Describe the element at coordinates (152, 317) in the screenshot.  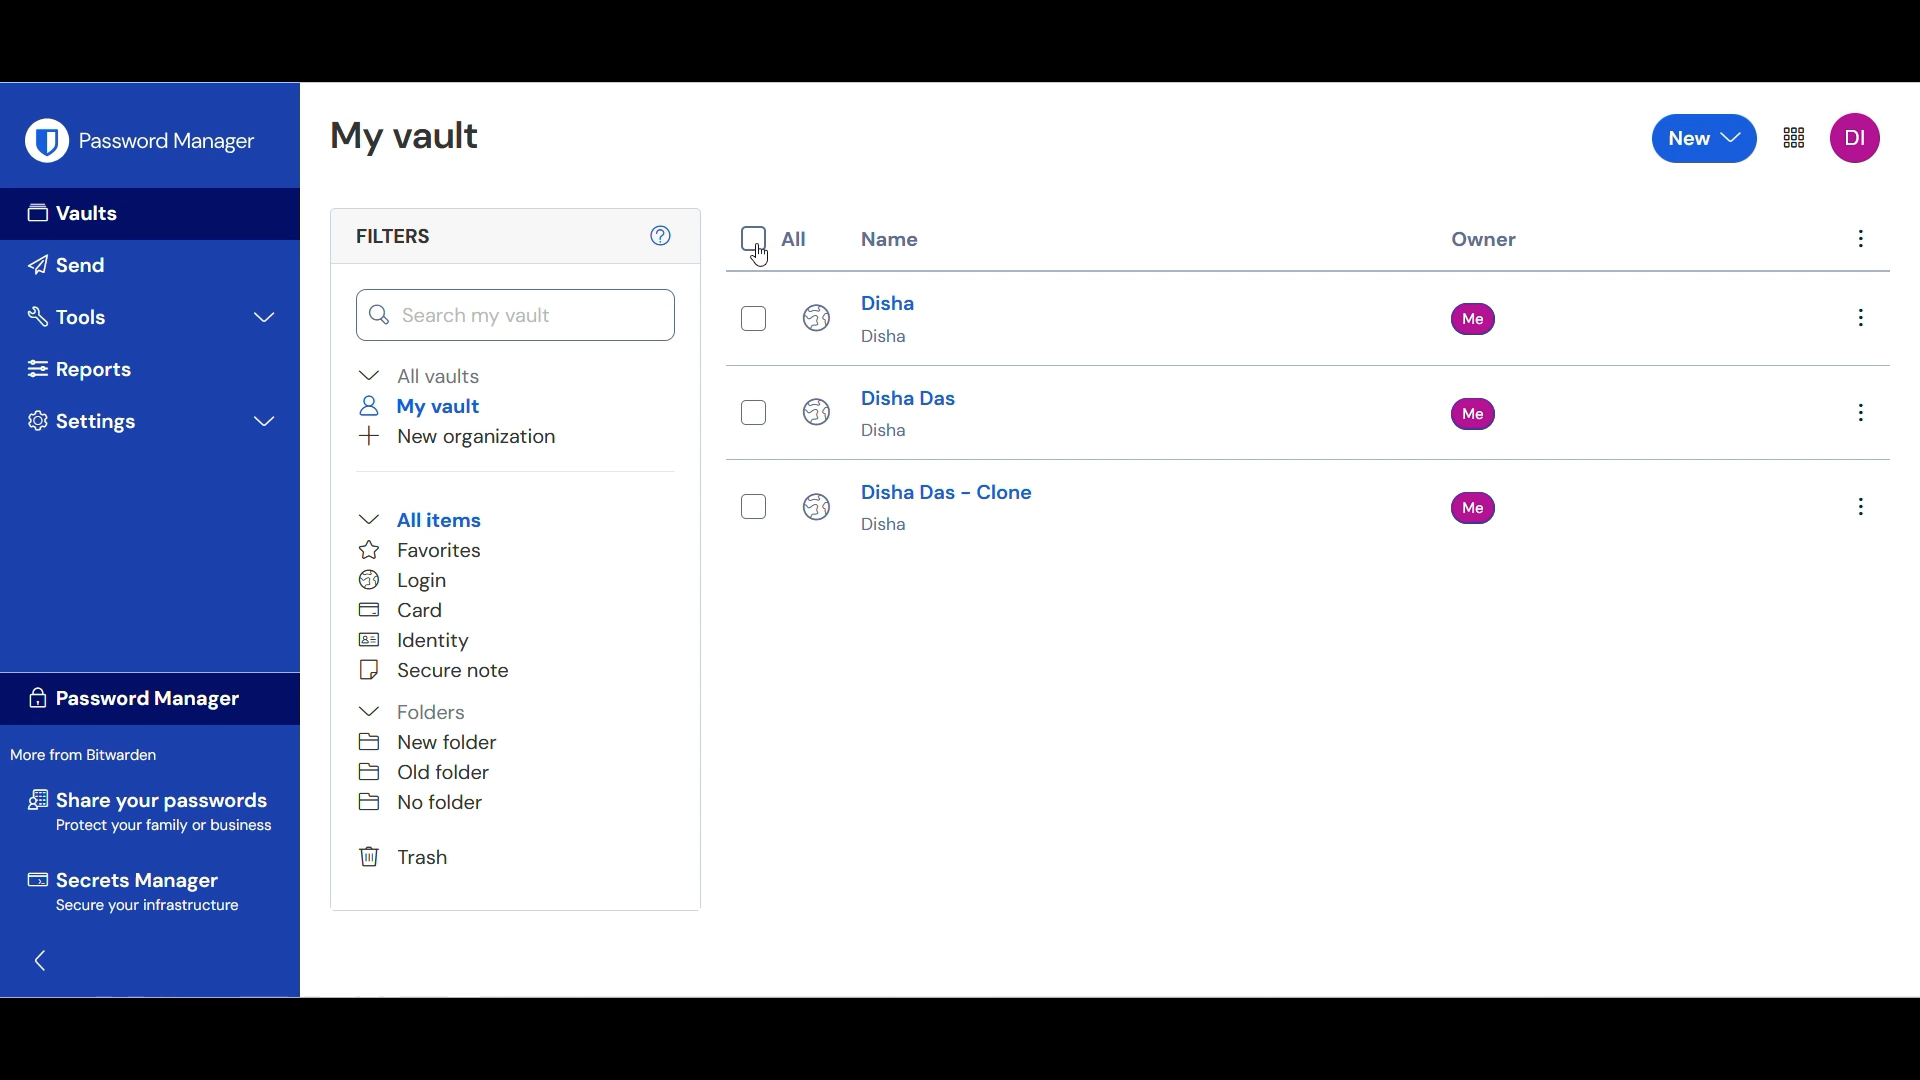
I see `Expand tools` at that location.